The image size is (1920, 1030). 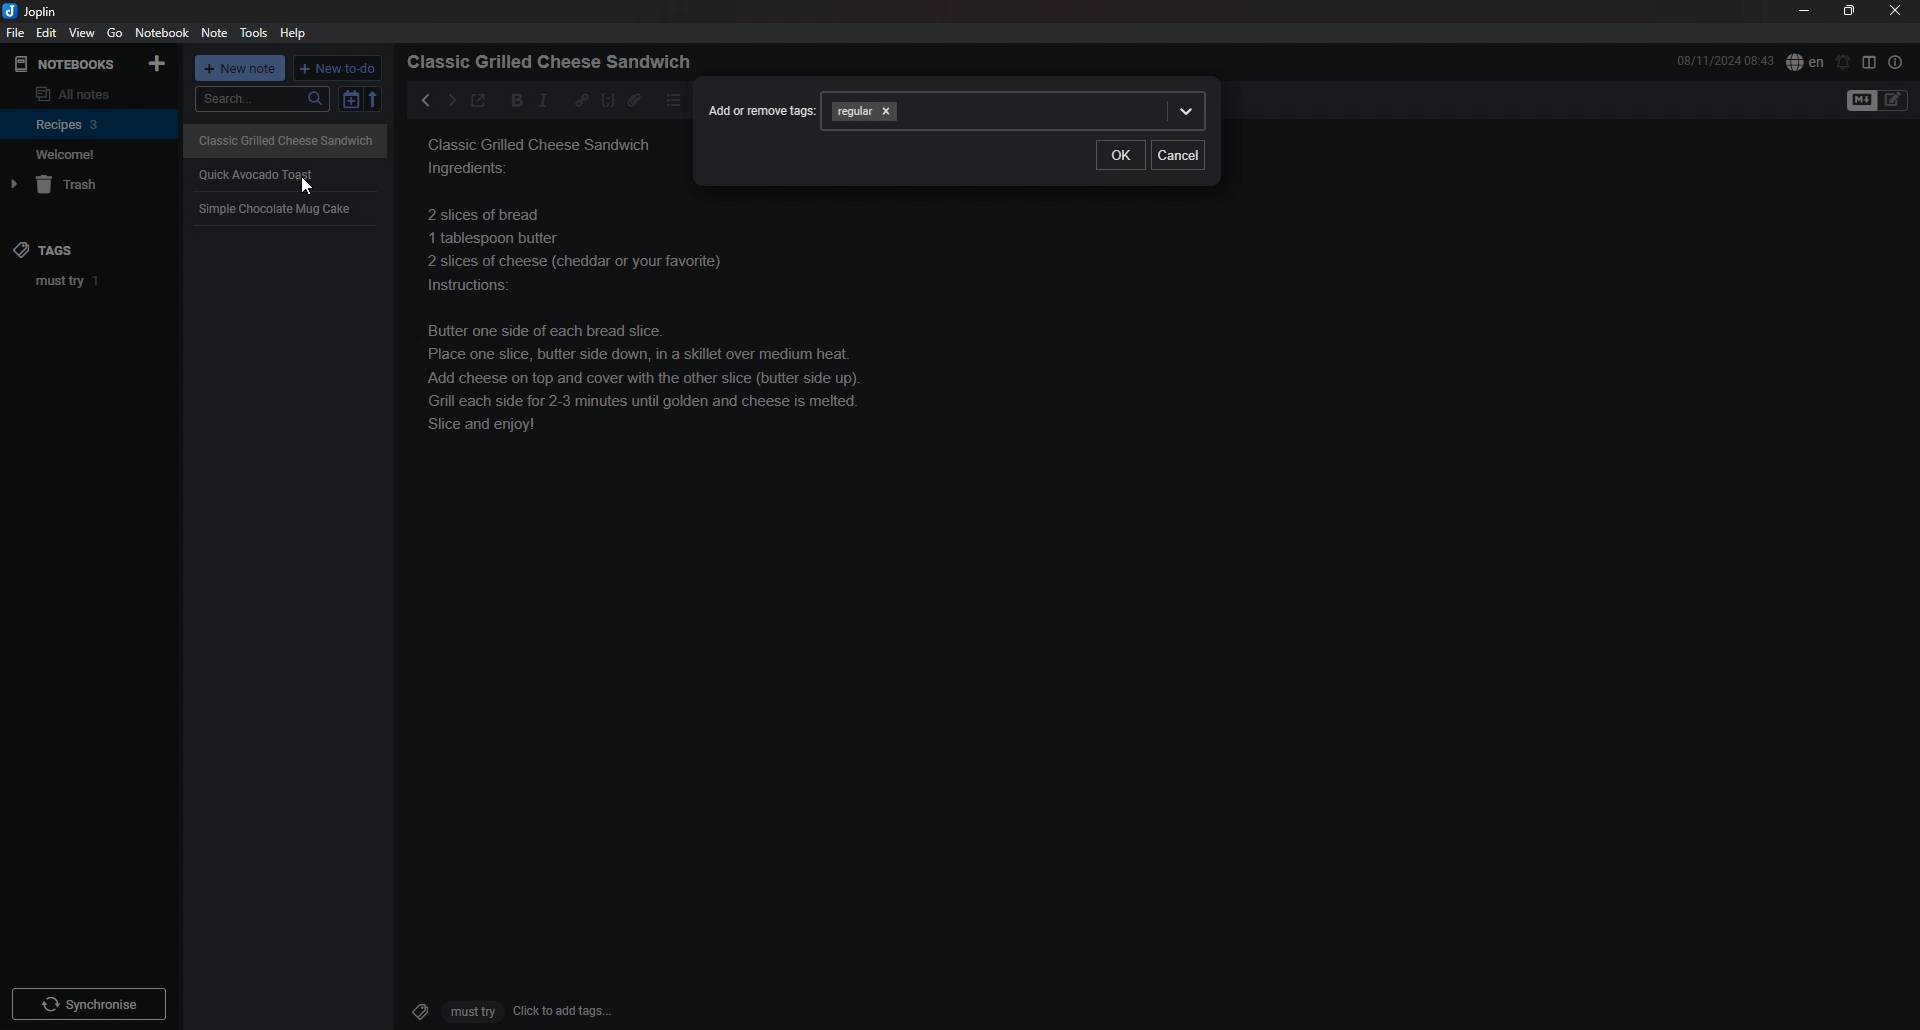 What do you see at coordinates (450, 100) in the screenshot?
I see `next` at bounding box center [450, 100].